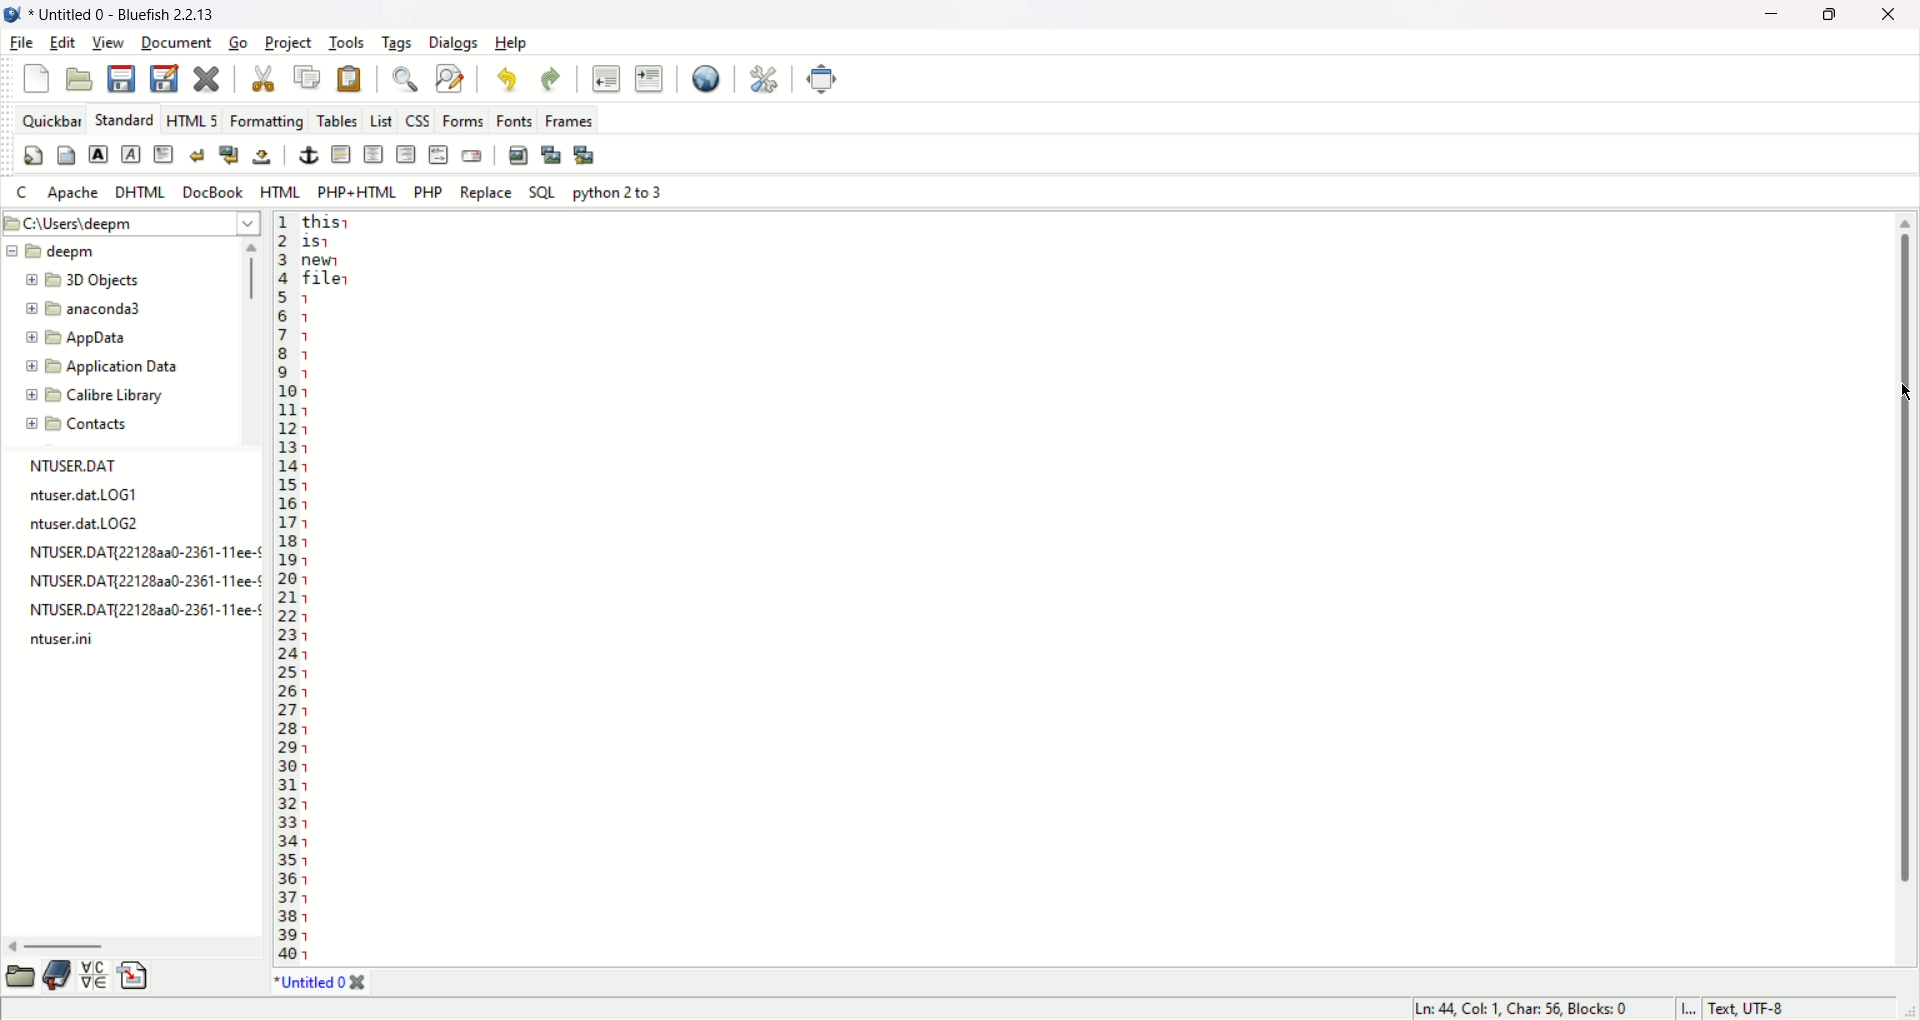 The image size is (1920, 1020). I want to click on css, so click(417, 119).